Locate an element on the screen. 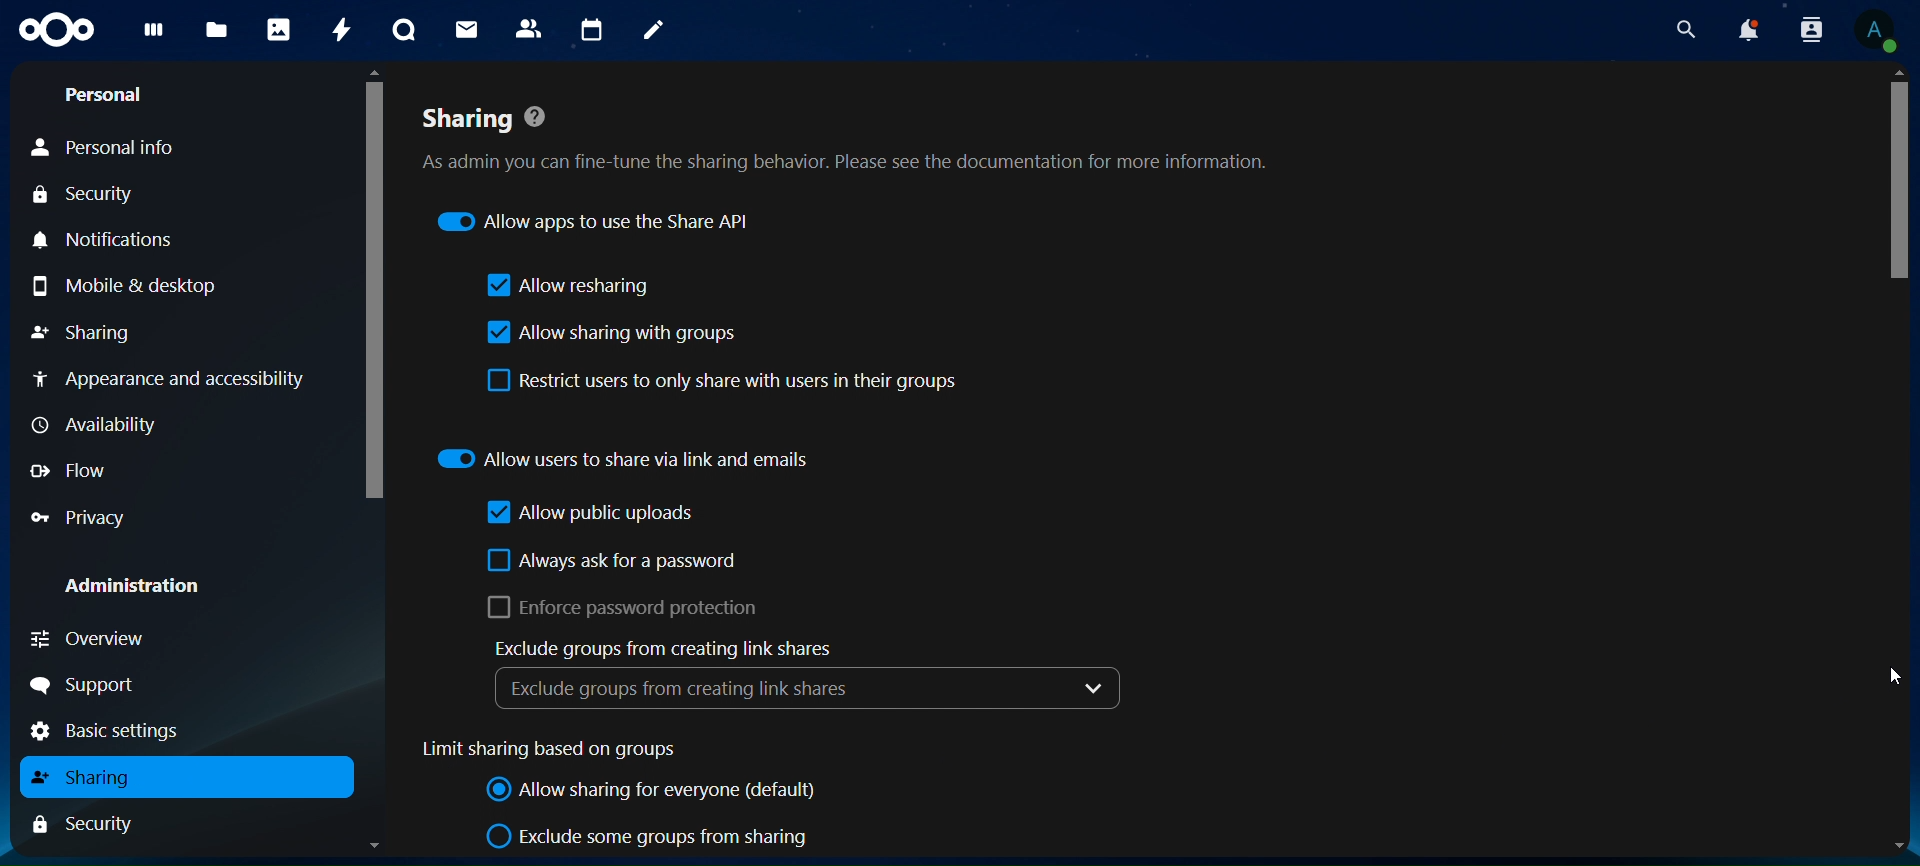 The image size is (1920, 866). search contacts is located at coordinates (1810, 31).